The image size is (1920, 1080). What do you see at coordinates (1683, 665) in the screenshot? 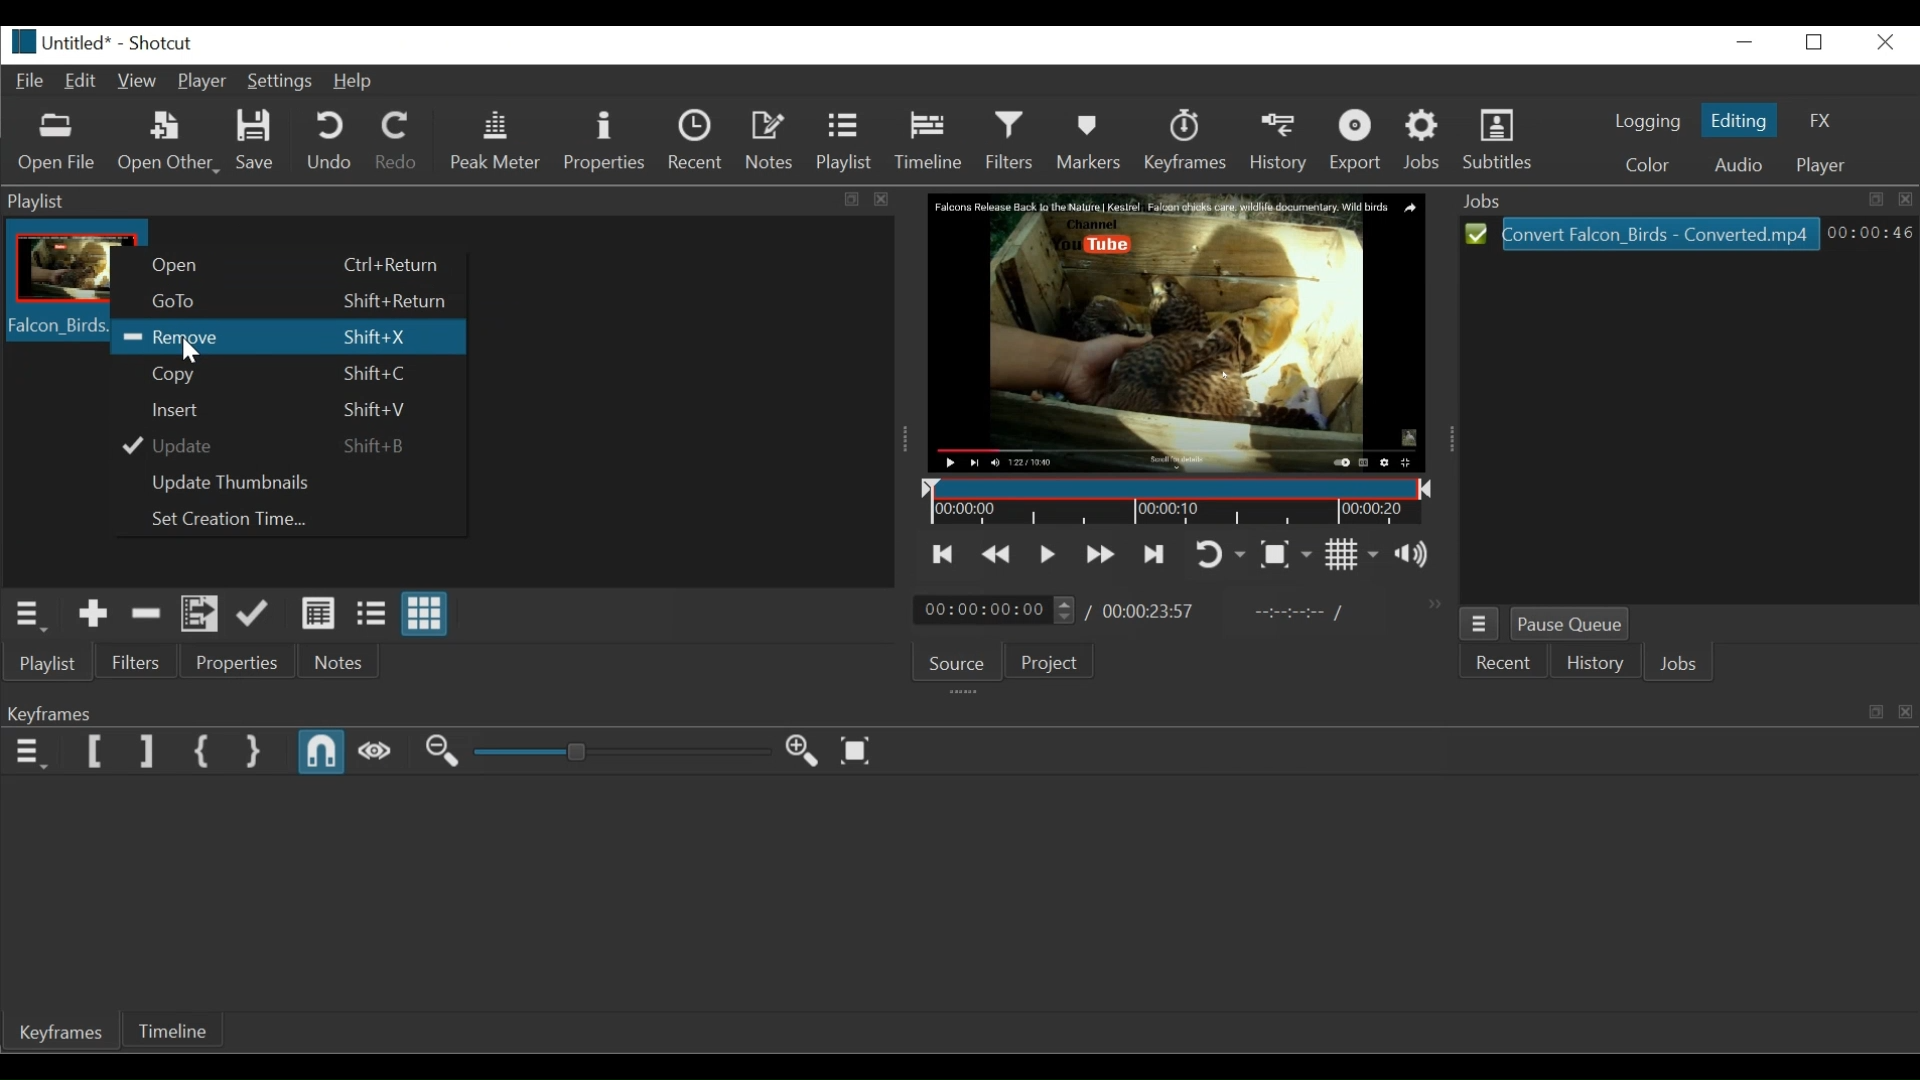
I see `Jobs` at bounding box center [1683, 665].